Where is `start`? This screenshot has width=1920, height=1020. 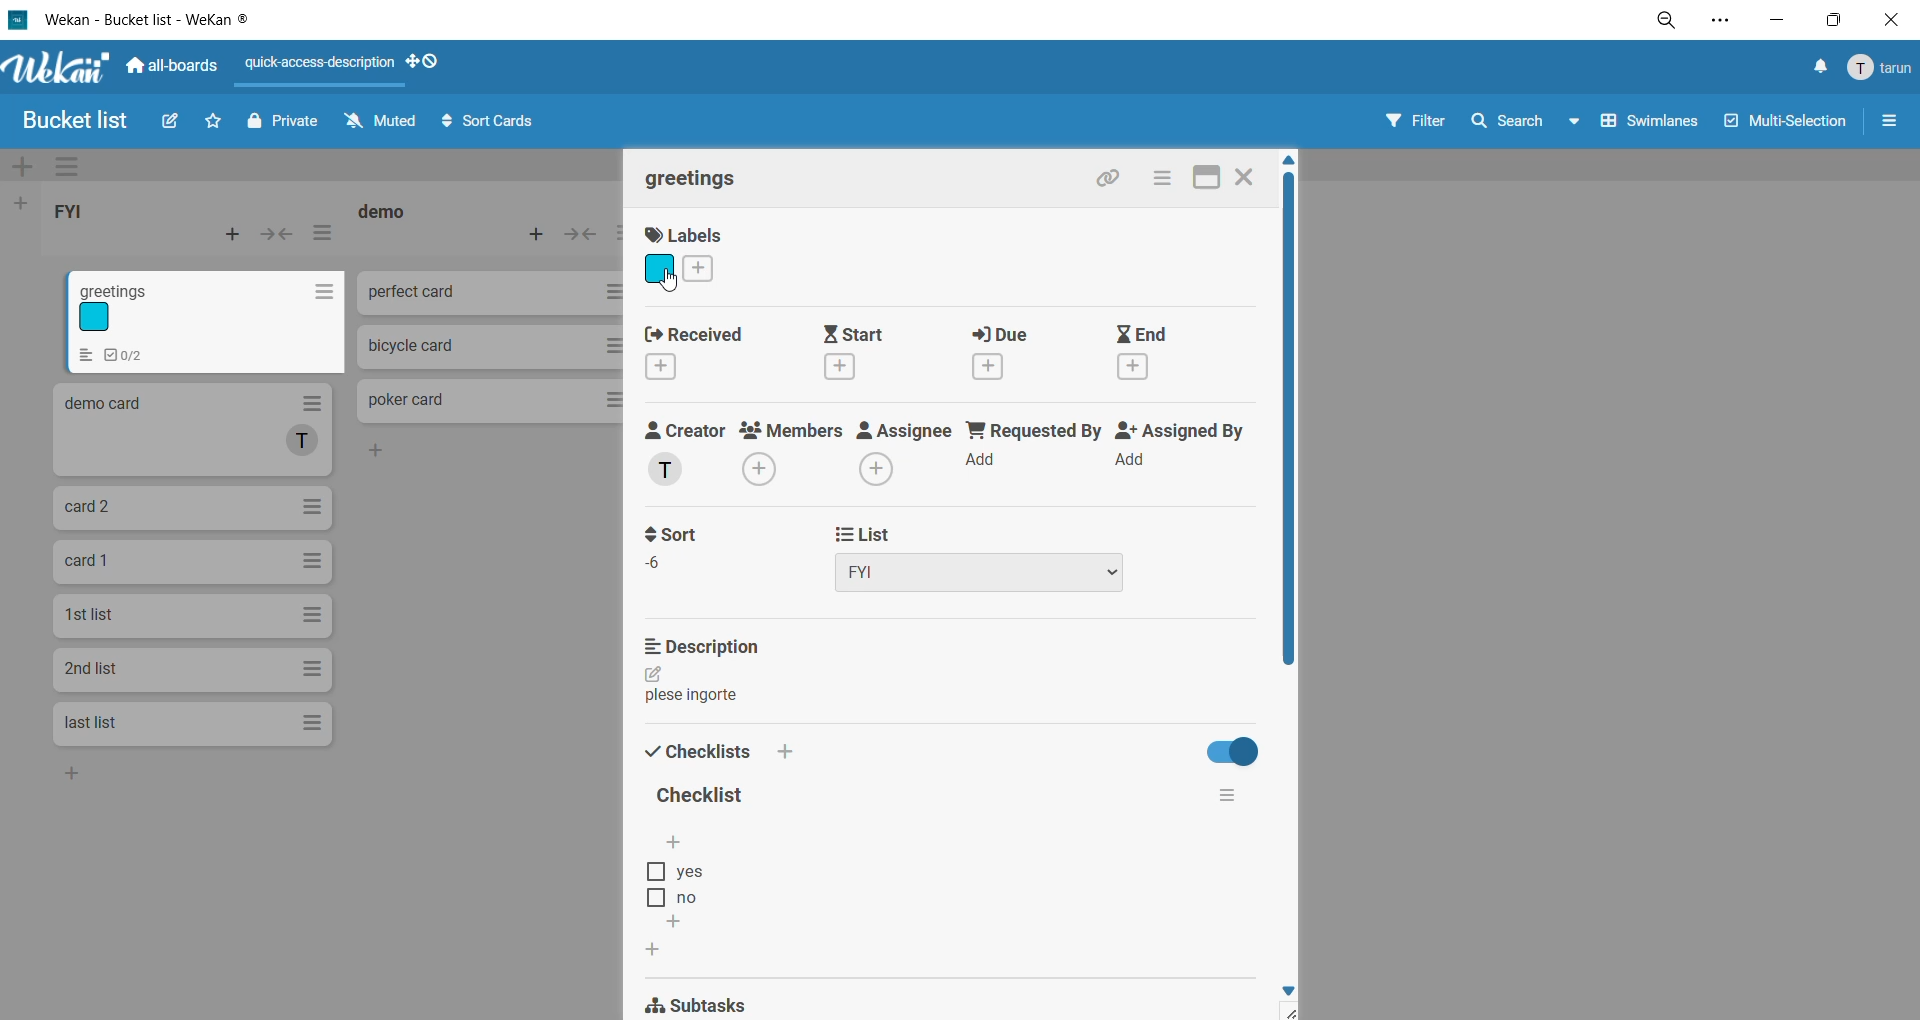 start is located at coordinates (862, 353).